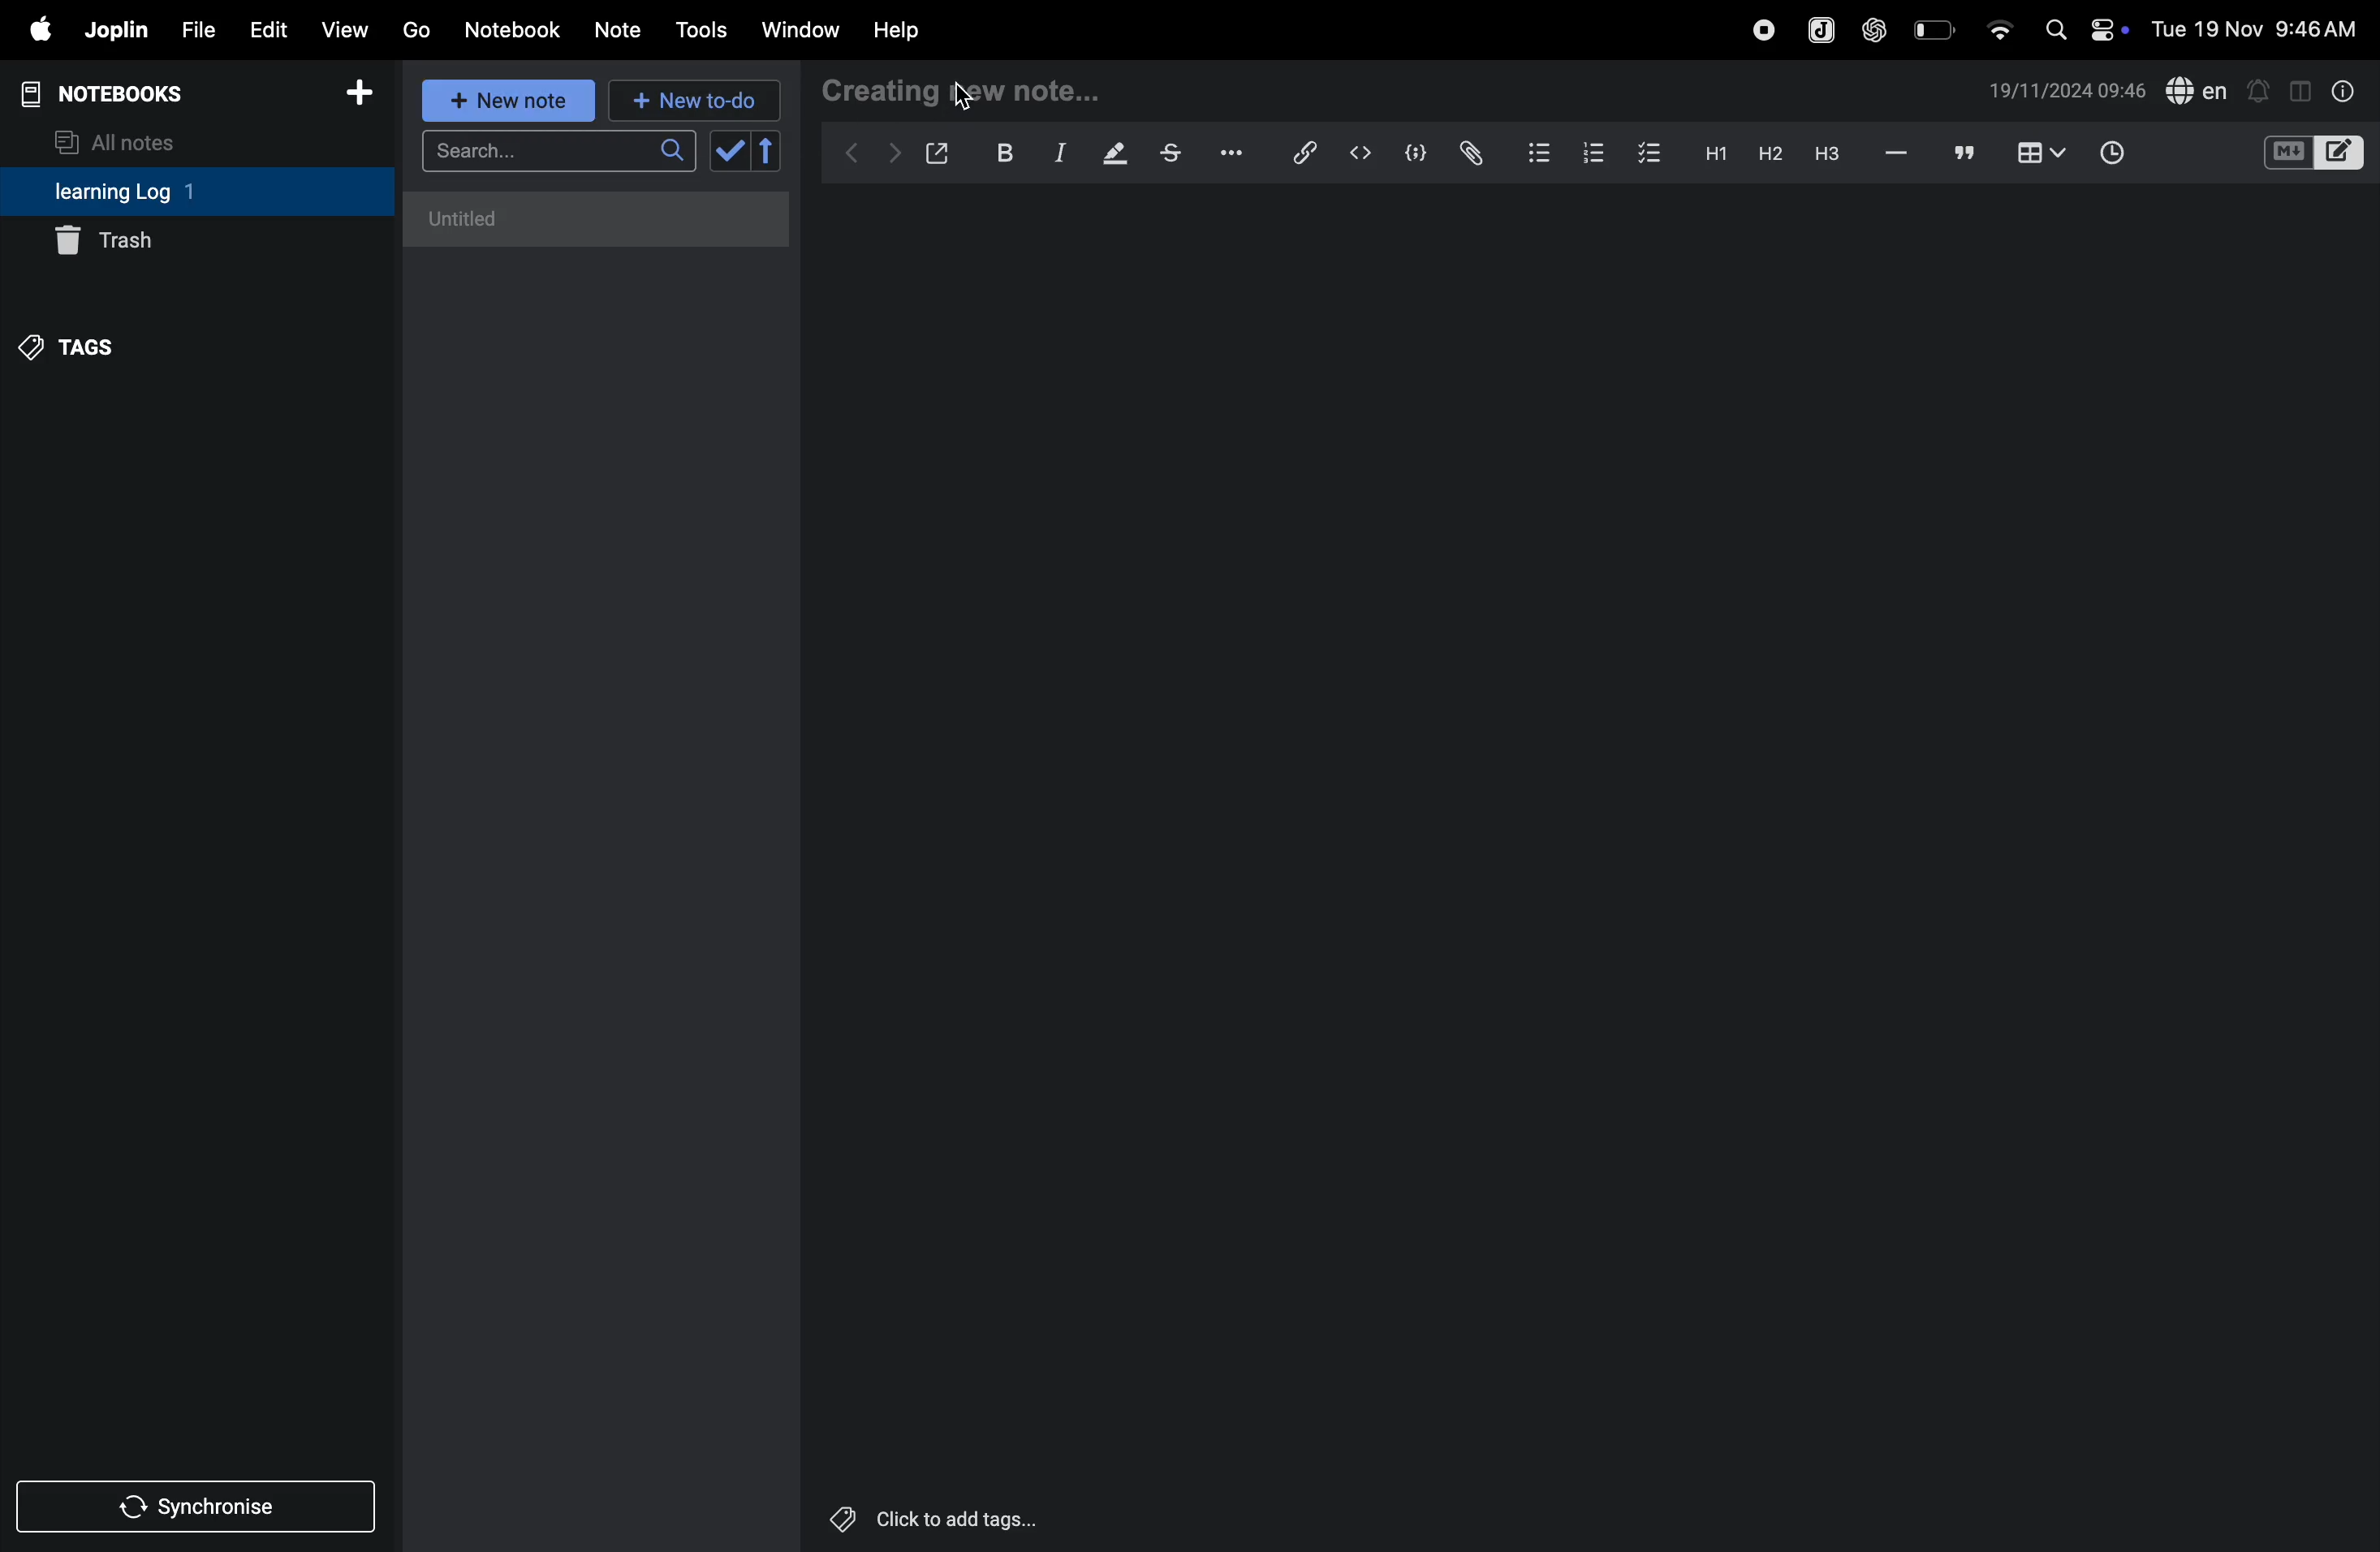  Describe the element at coordinates (1897, 154) in the screenshot. I see `hifen` at that location.